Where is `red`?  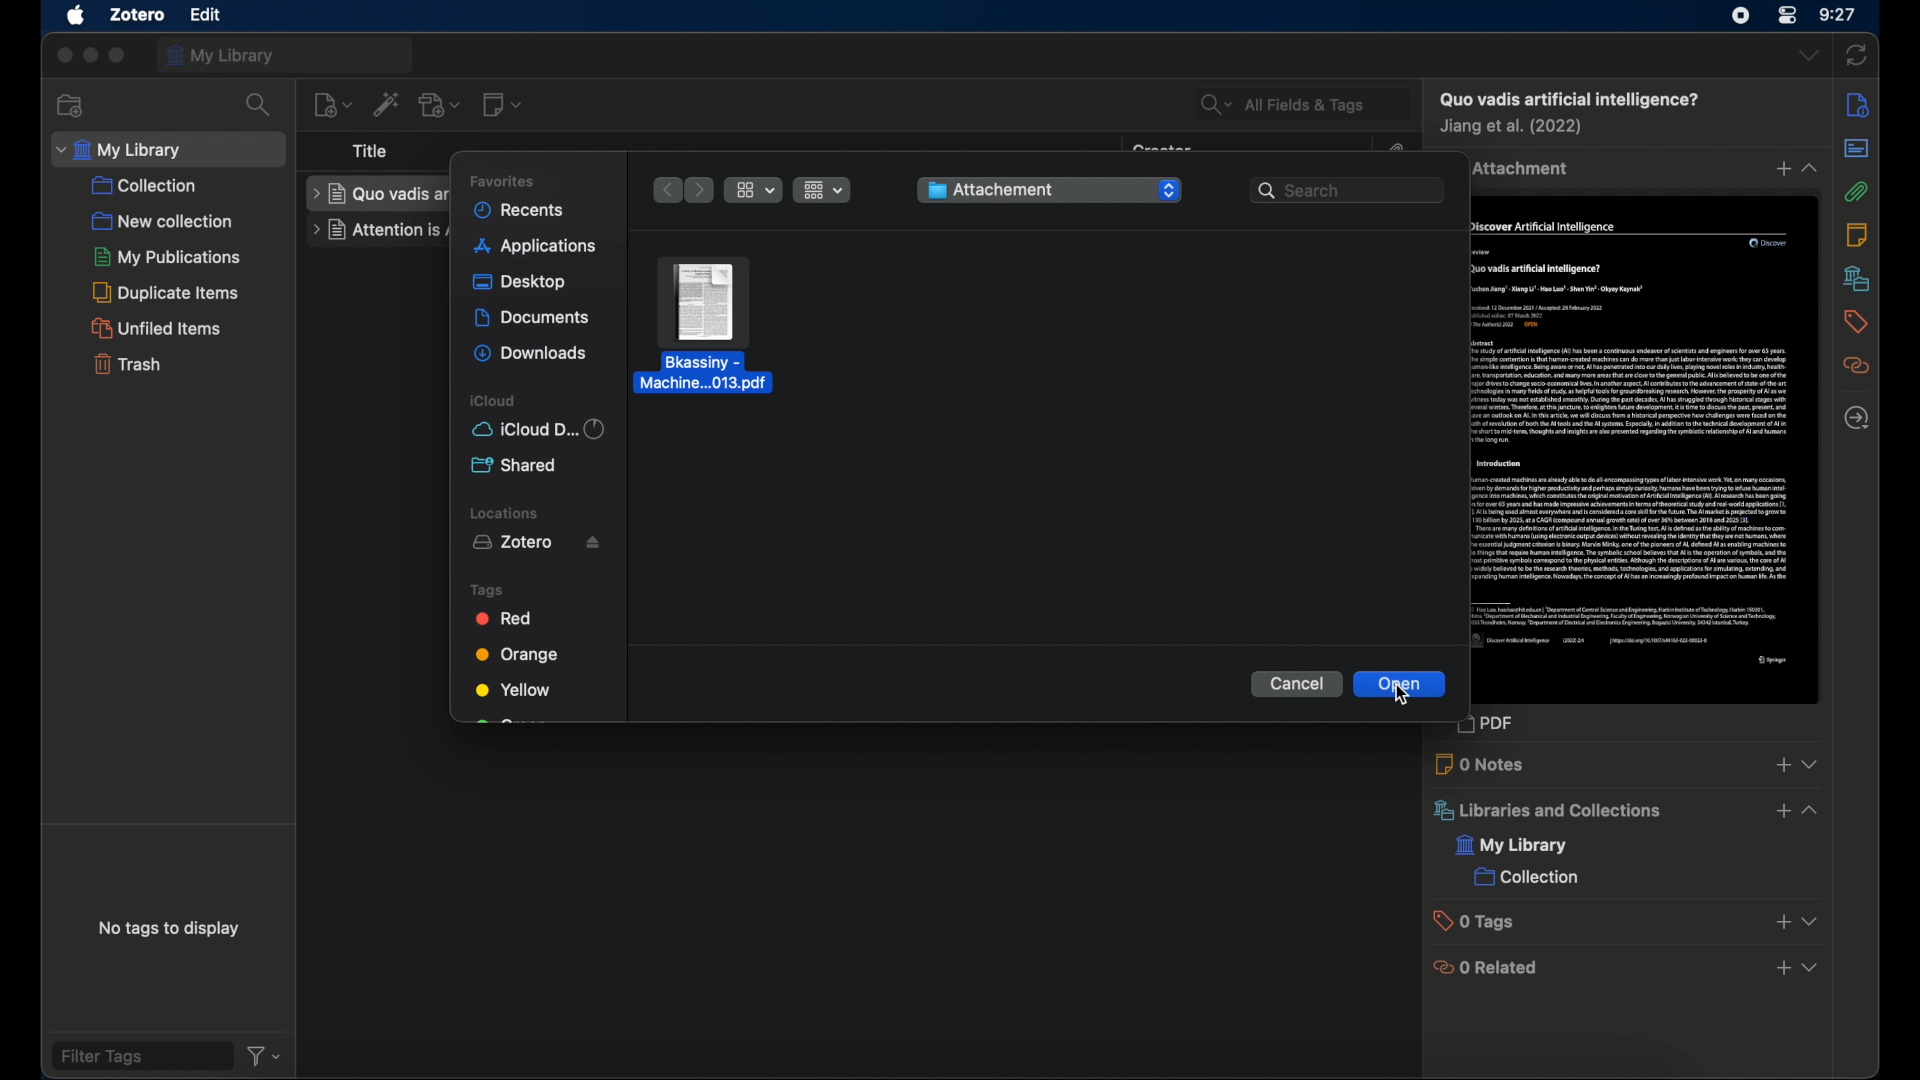
red is located at coordinates (507, 618).